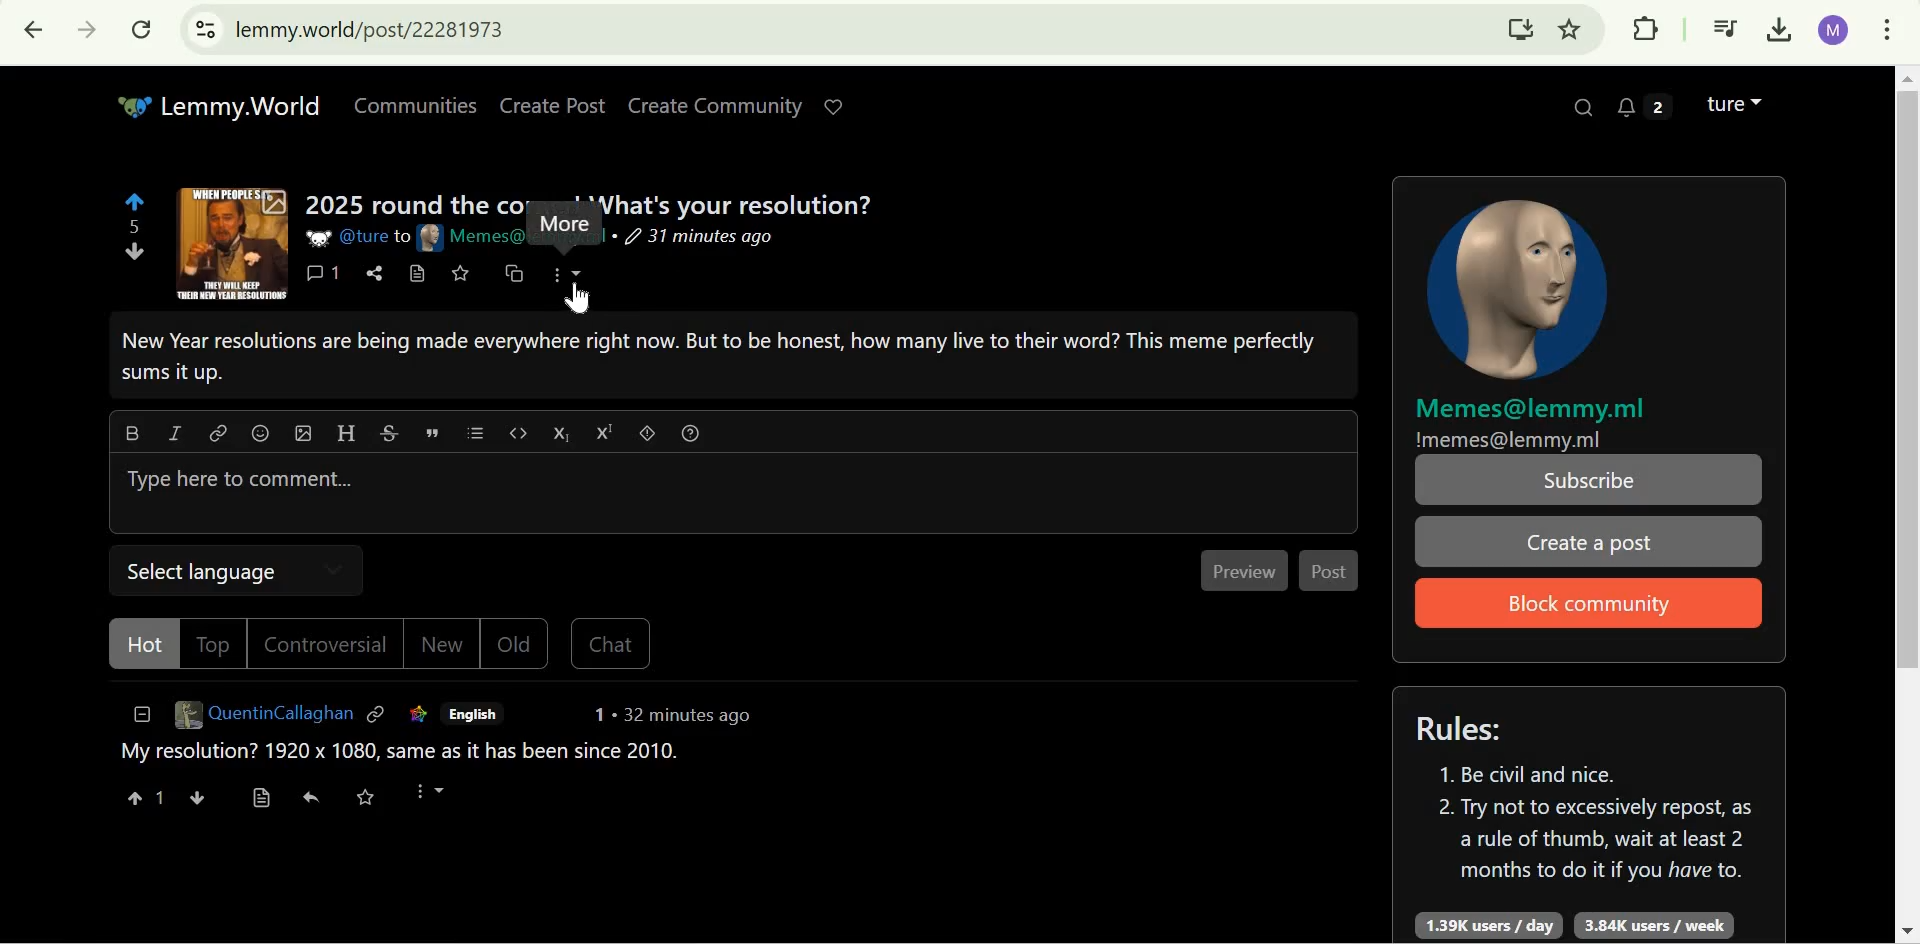 The height and width of the screenshot is (944, 1920). I want to click on share, so click(377, 273).